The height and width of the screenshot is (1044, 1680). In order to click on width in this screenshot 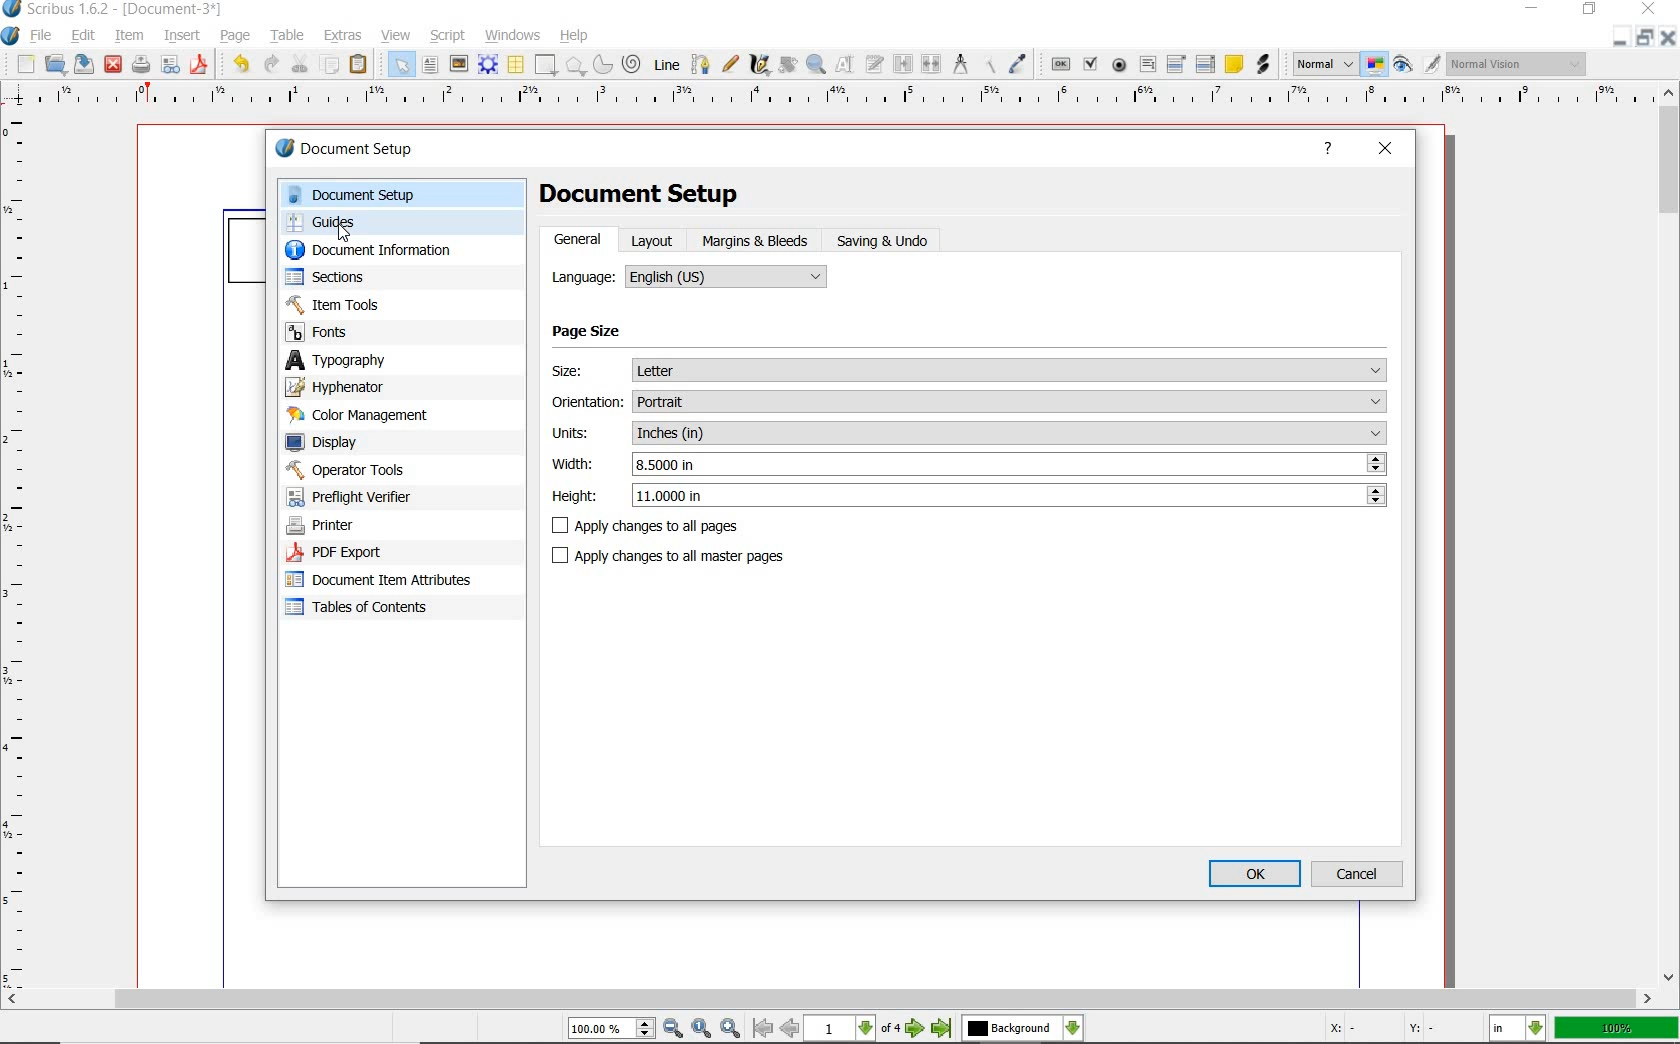, I will do `click(1012, 464)`.